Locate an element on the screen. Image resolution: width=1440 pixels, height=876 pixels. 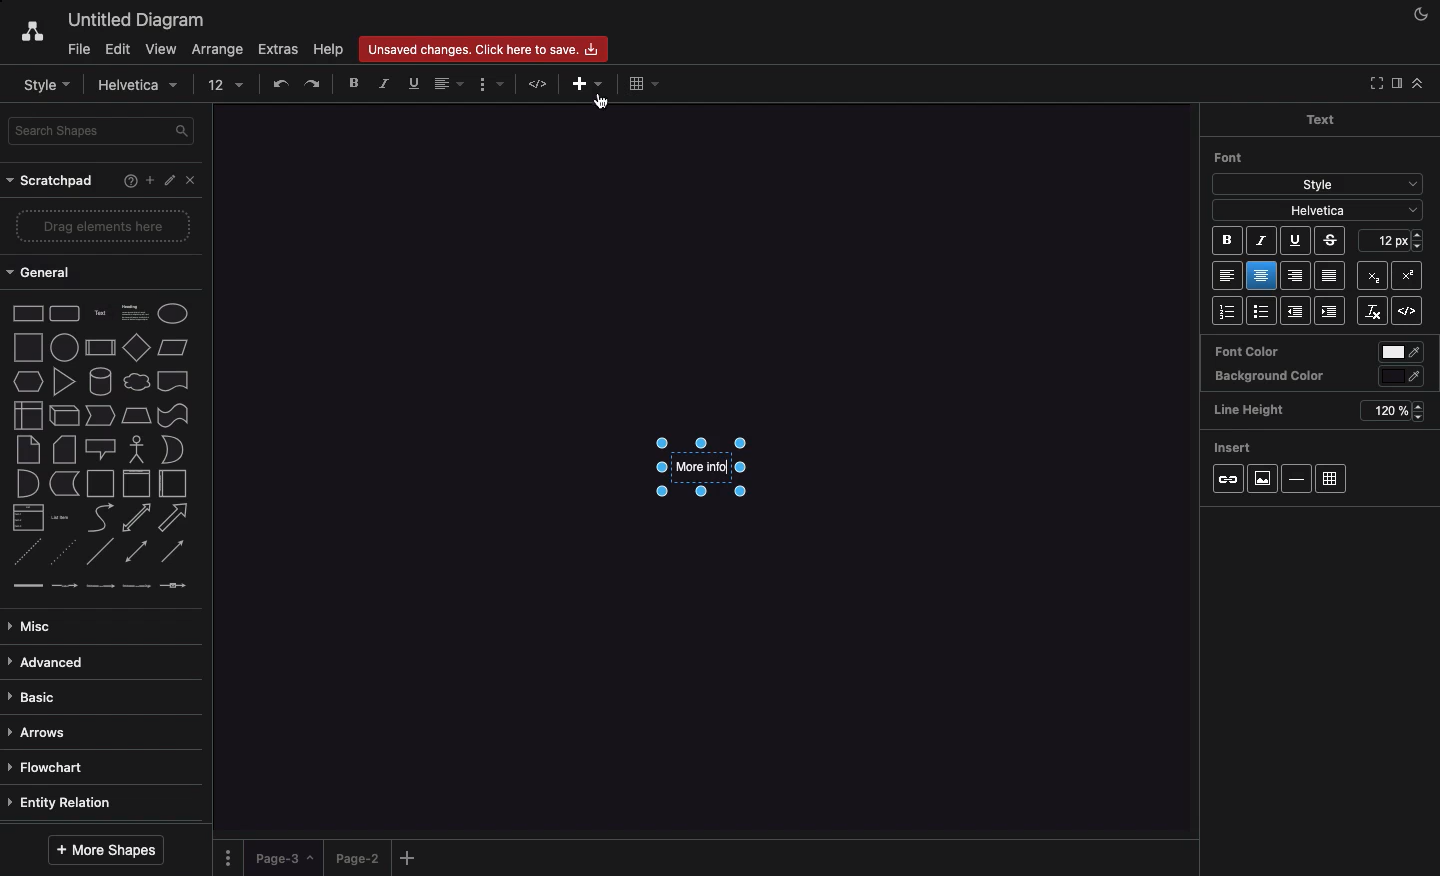
Bold is located at coordinates (1228, 243).